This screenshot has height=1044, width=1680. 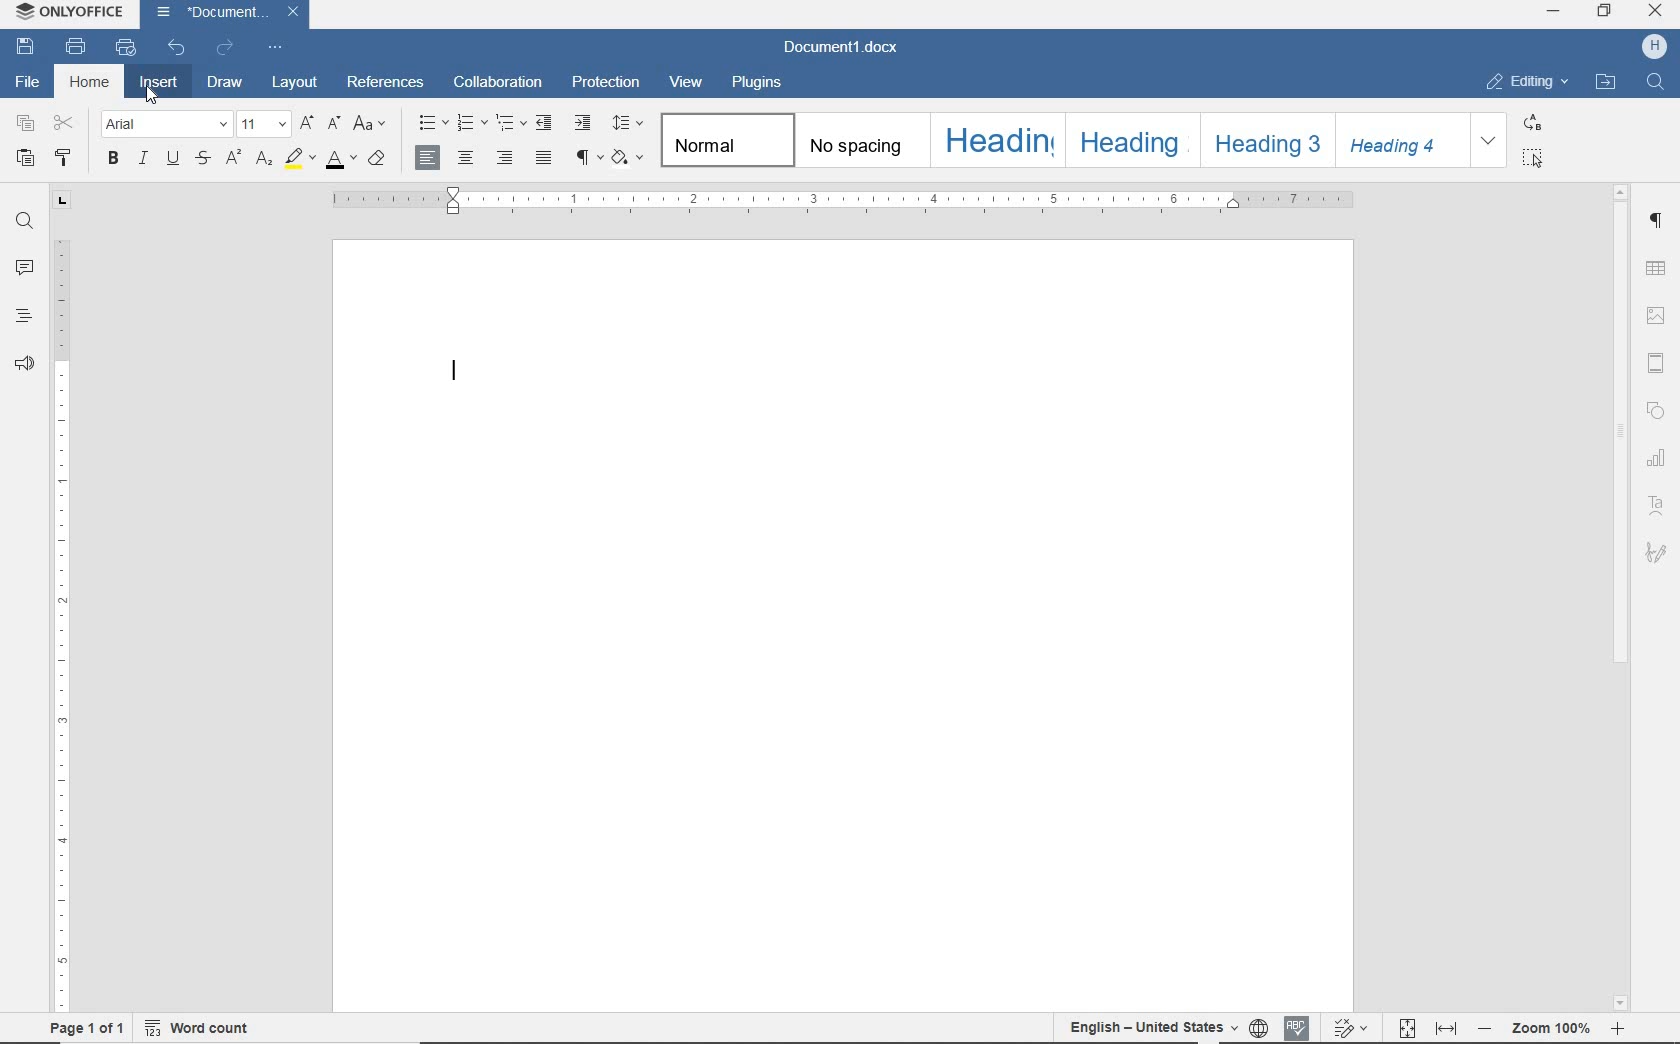 What do you see at coordinates (629, 156) in the screenshot?
I see `shading` at bounding box center [629, 156].